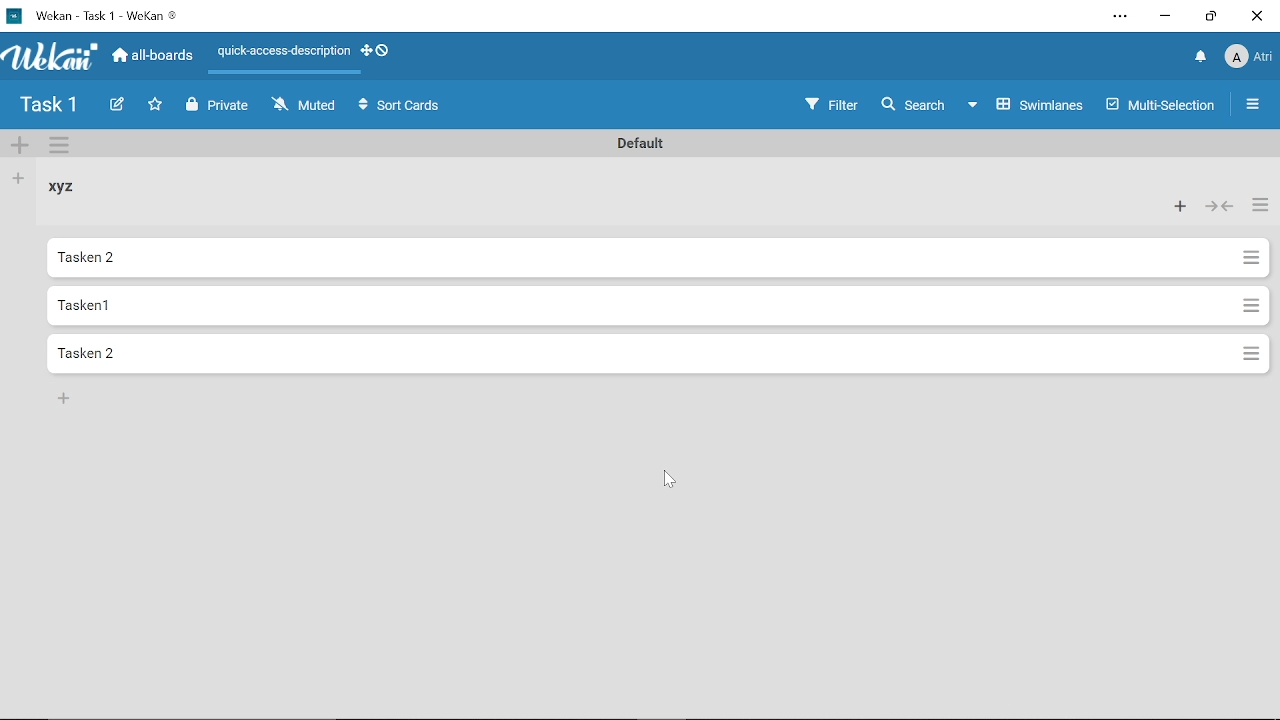 The image size is (1280, 720). What do you see at coordinates (1208, 17) in the screenshot?
I see `Restore down` at bounding box center [1208, 17].